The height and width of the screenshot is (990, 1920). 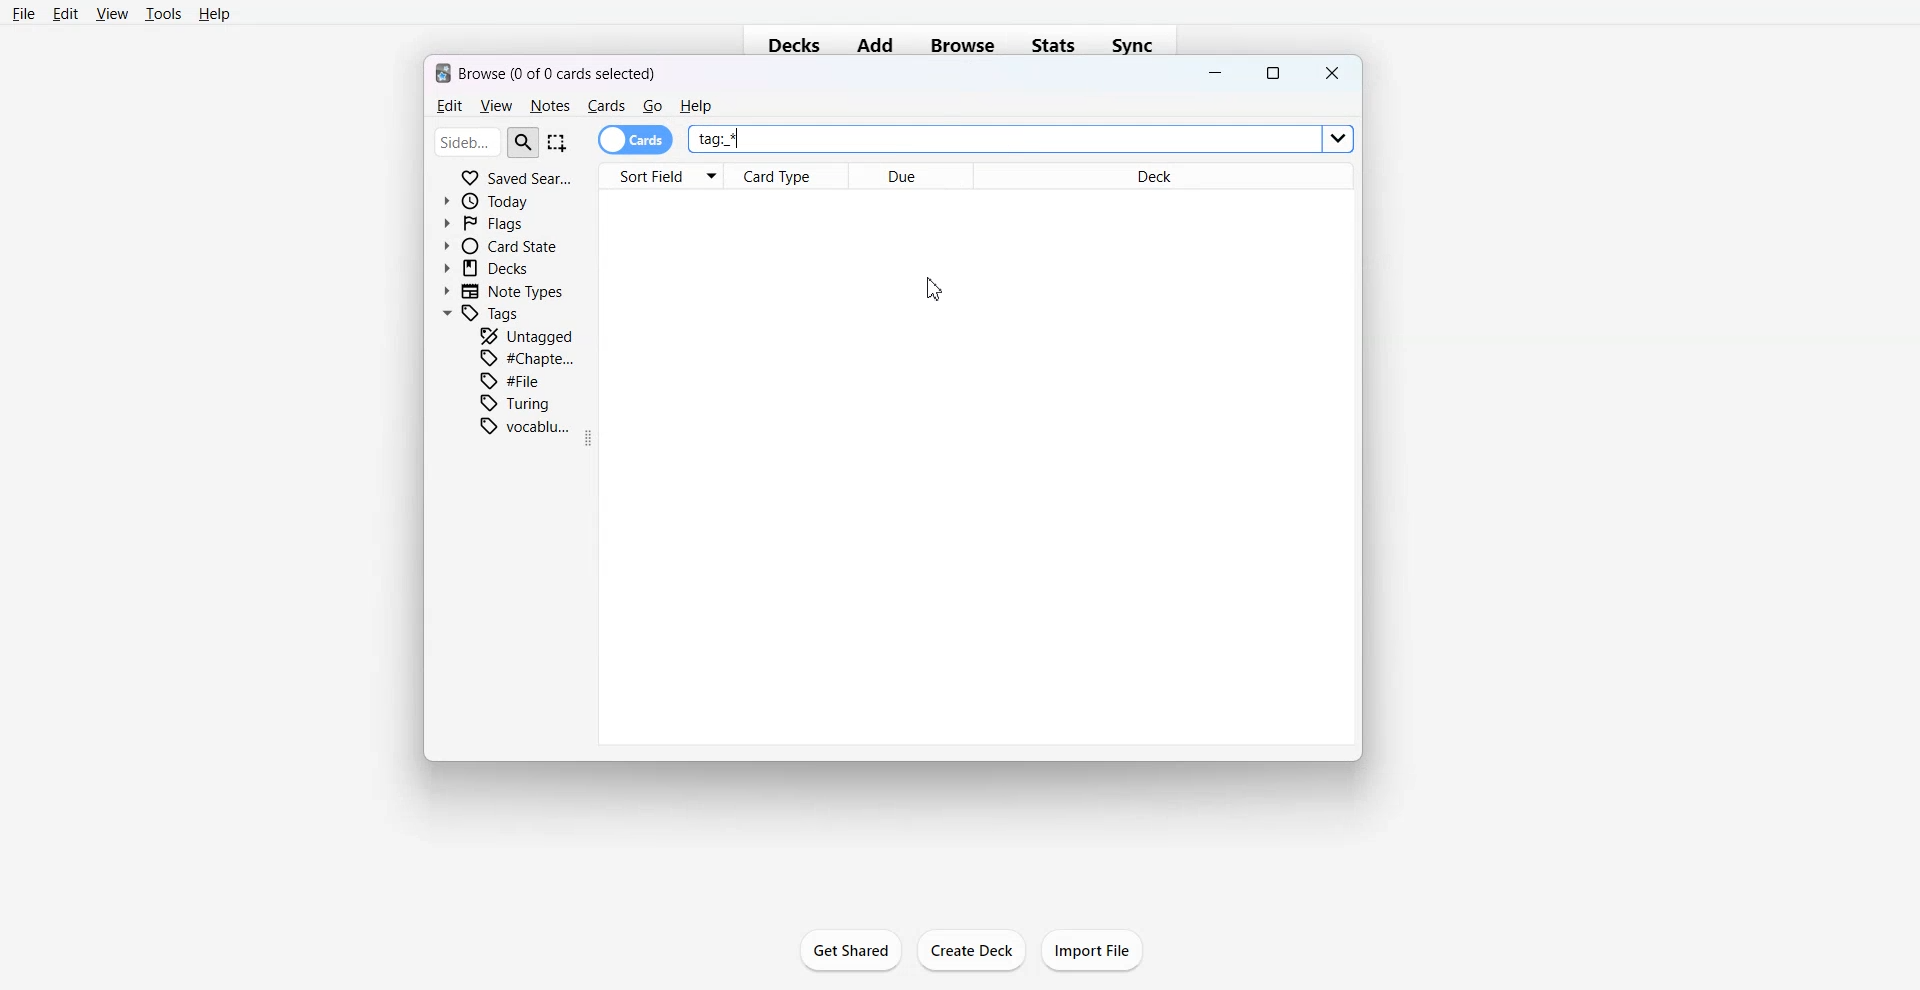 What do you see at coordinates (484, 222) in the screenshot?
I see `Flags` at bounding box center [484, 222].